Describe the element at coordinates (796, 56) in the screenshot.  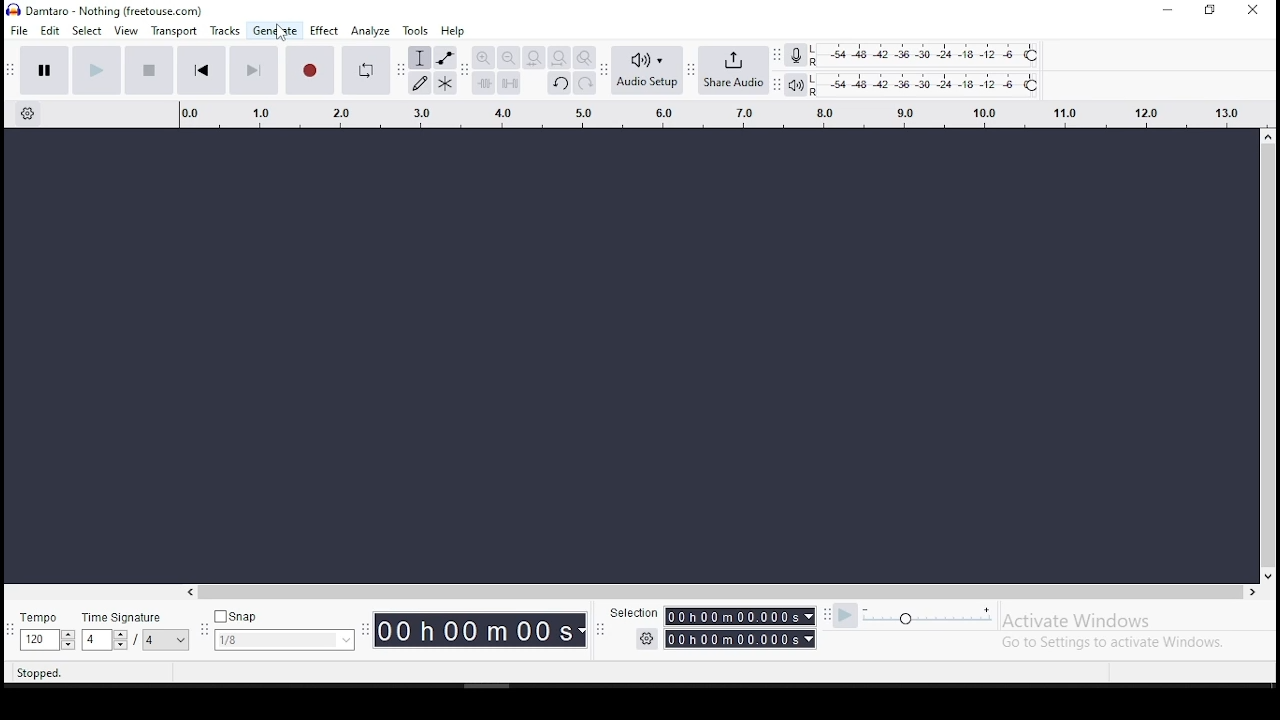
I see `record meter` at that location.